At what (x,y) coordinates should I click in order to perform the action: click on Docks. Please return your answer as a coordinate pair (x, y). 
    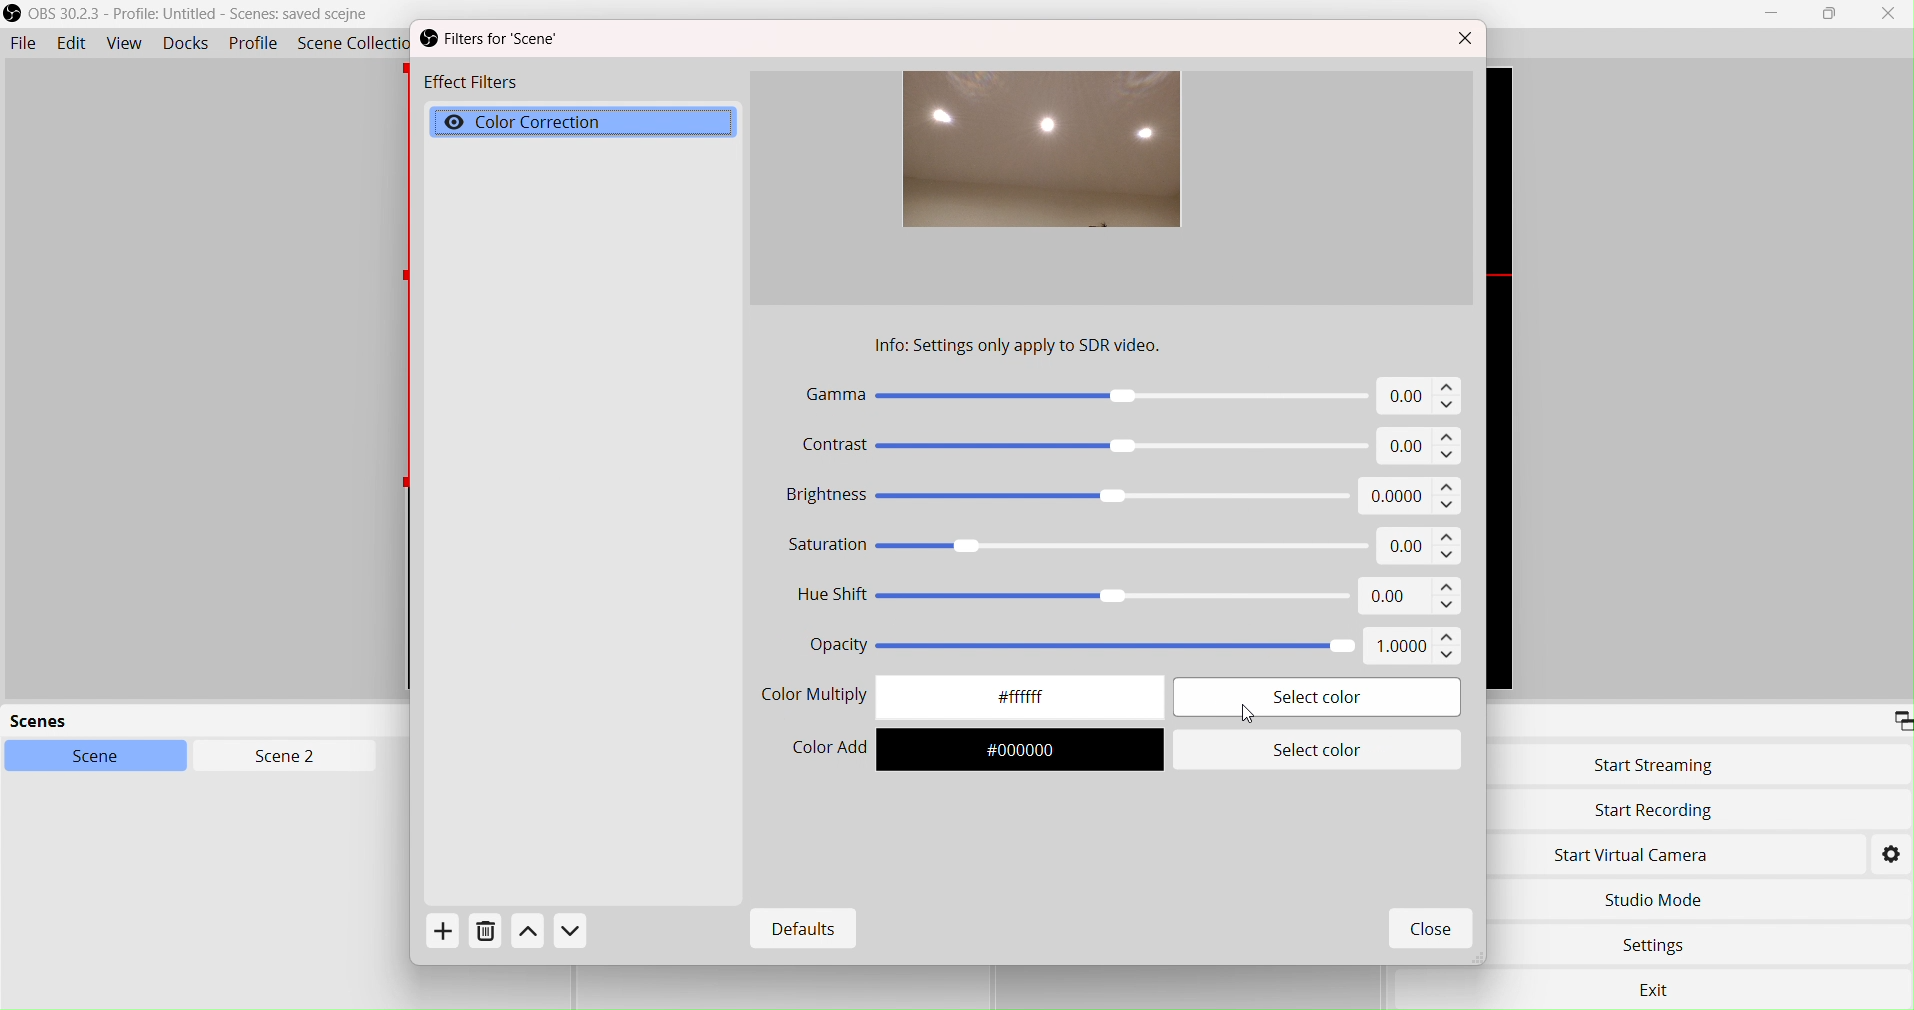
    Looking at the image, I should click on (191, 45).